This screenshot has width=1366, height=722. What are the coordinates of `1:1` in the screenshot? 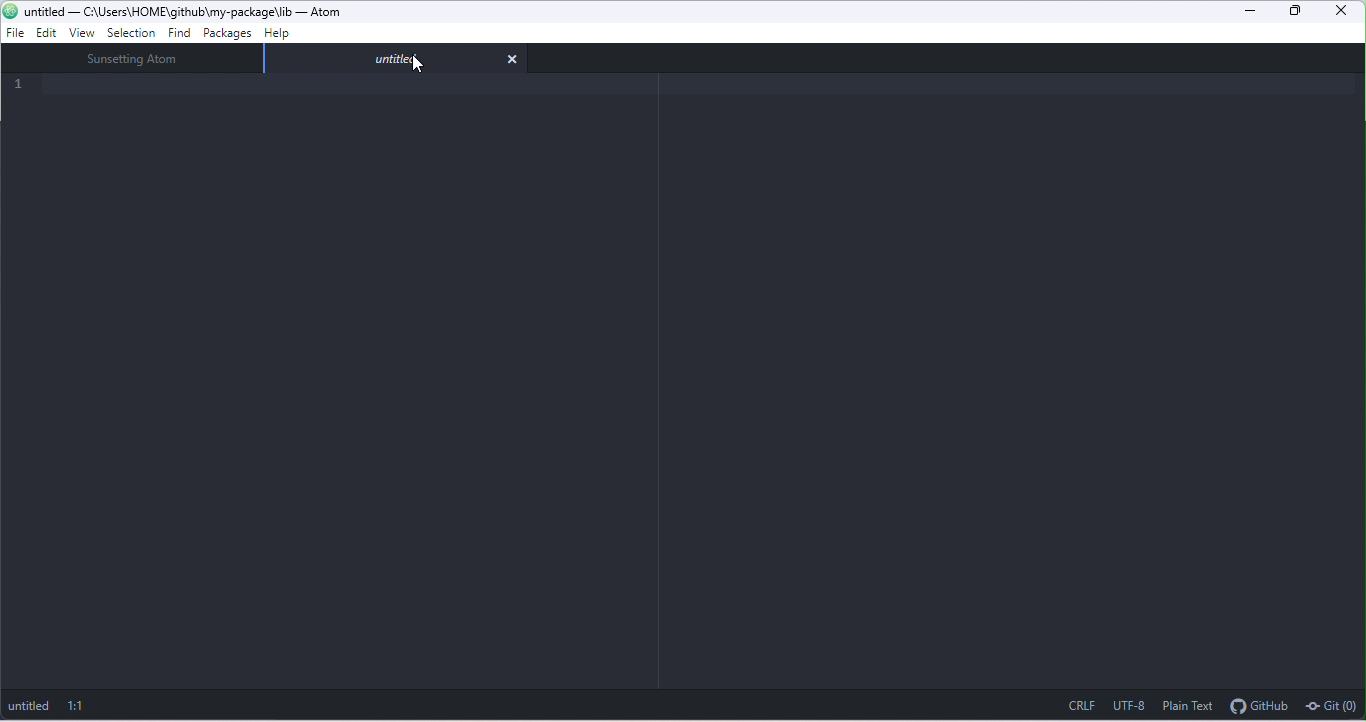 It's located at (95, 704).